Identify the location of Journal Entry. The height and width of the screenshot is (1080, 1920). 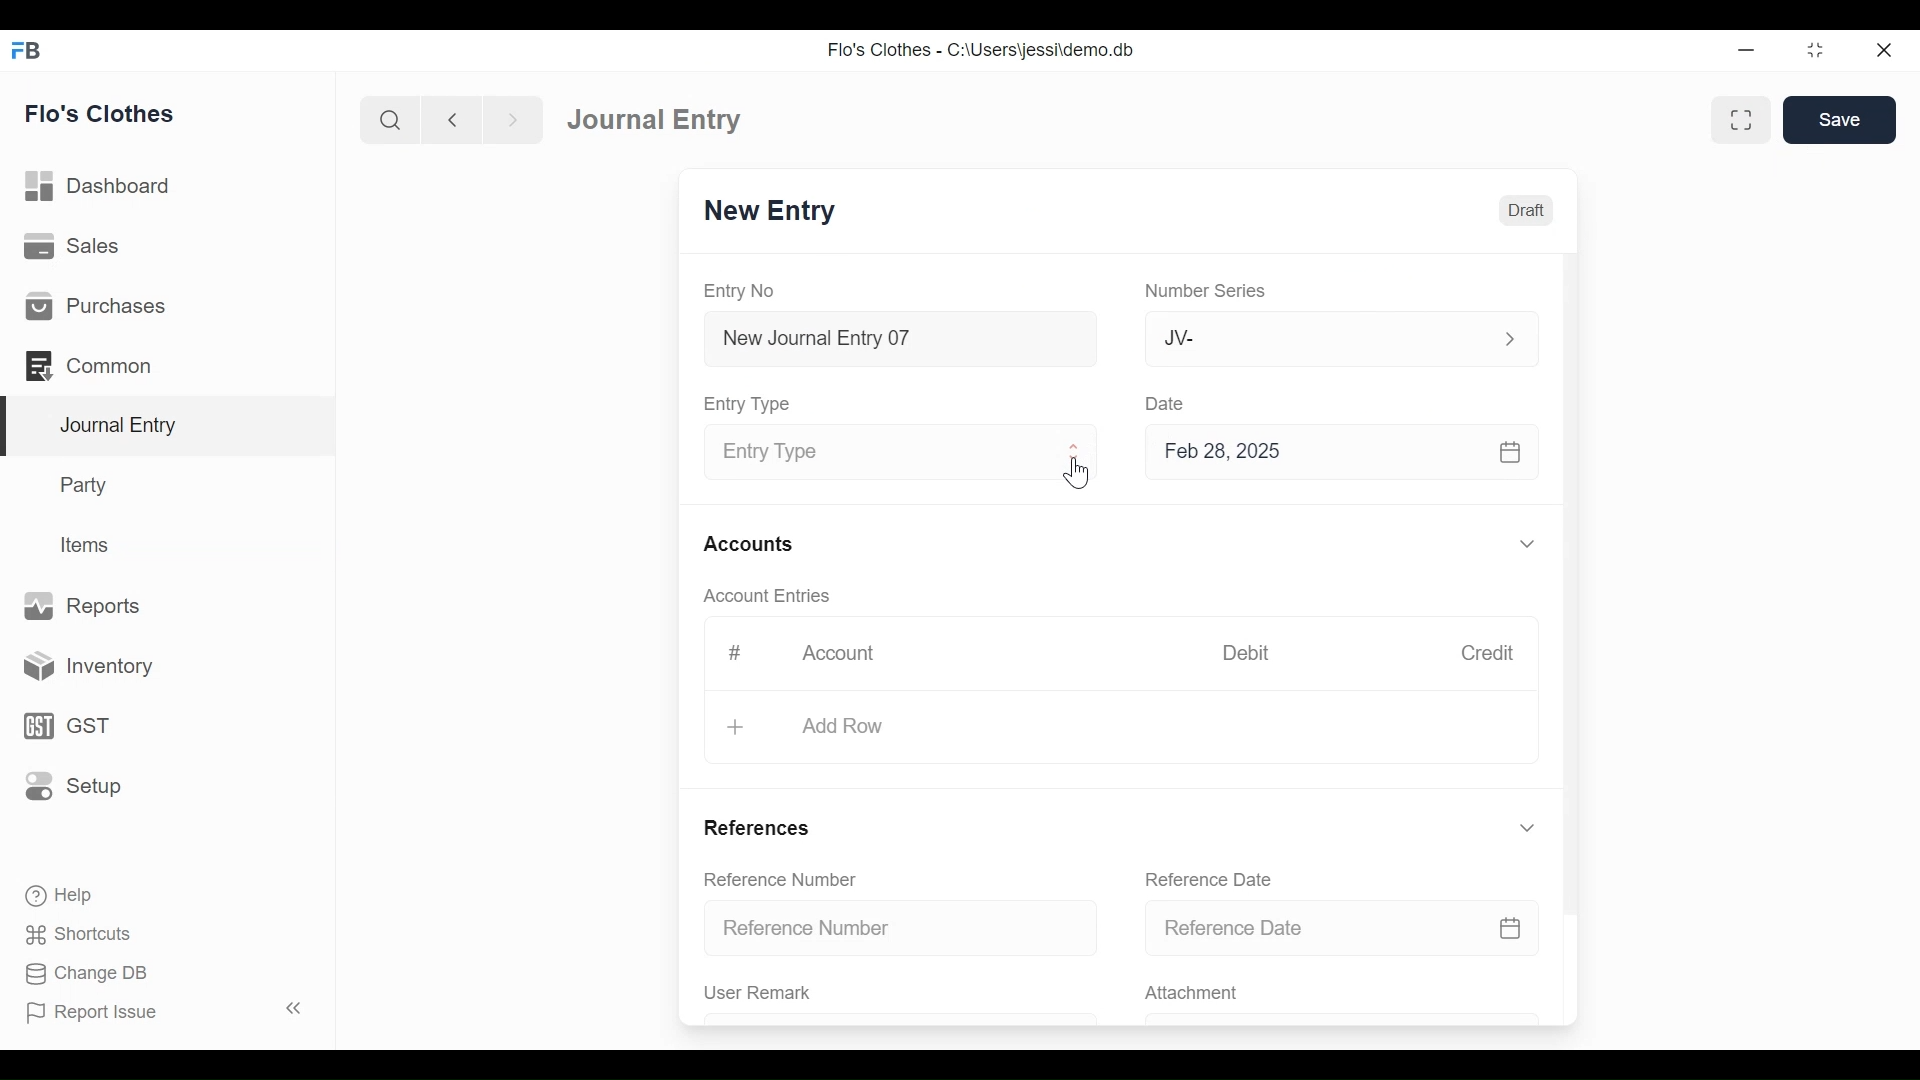
(172, 427).